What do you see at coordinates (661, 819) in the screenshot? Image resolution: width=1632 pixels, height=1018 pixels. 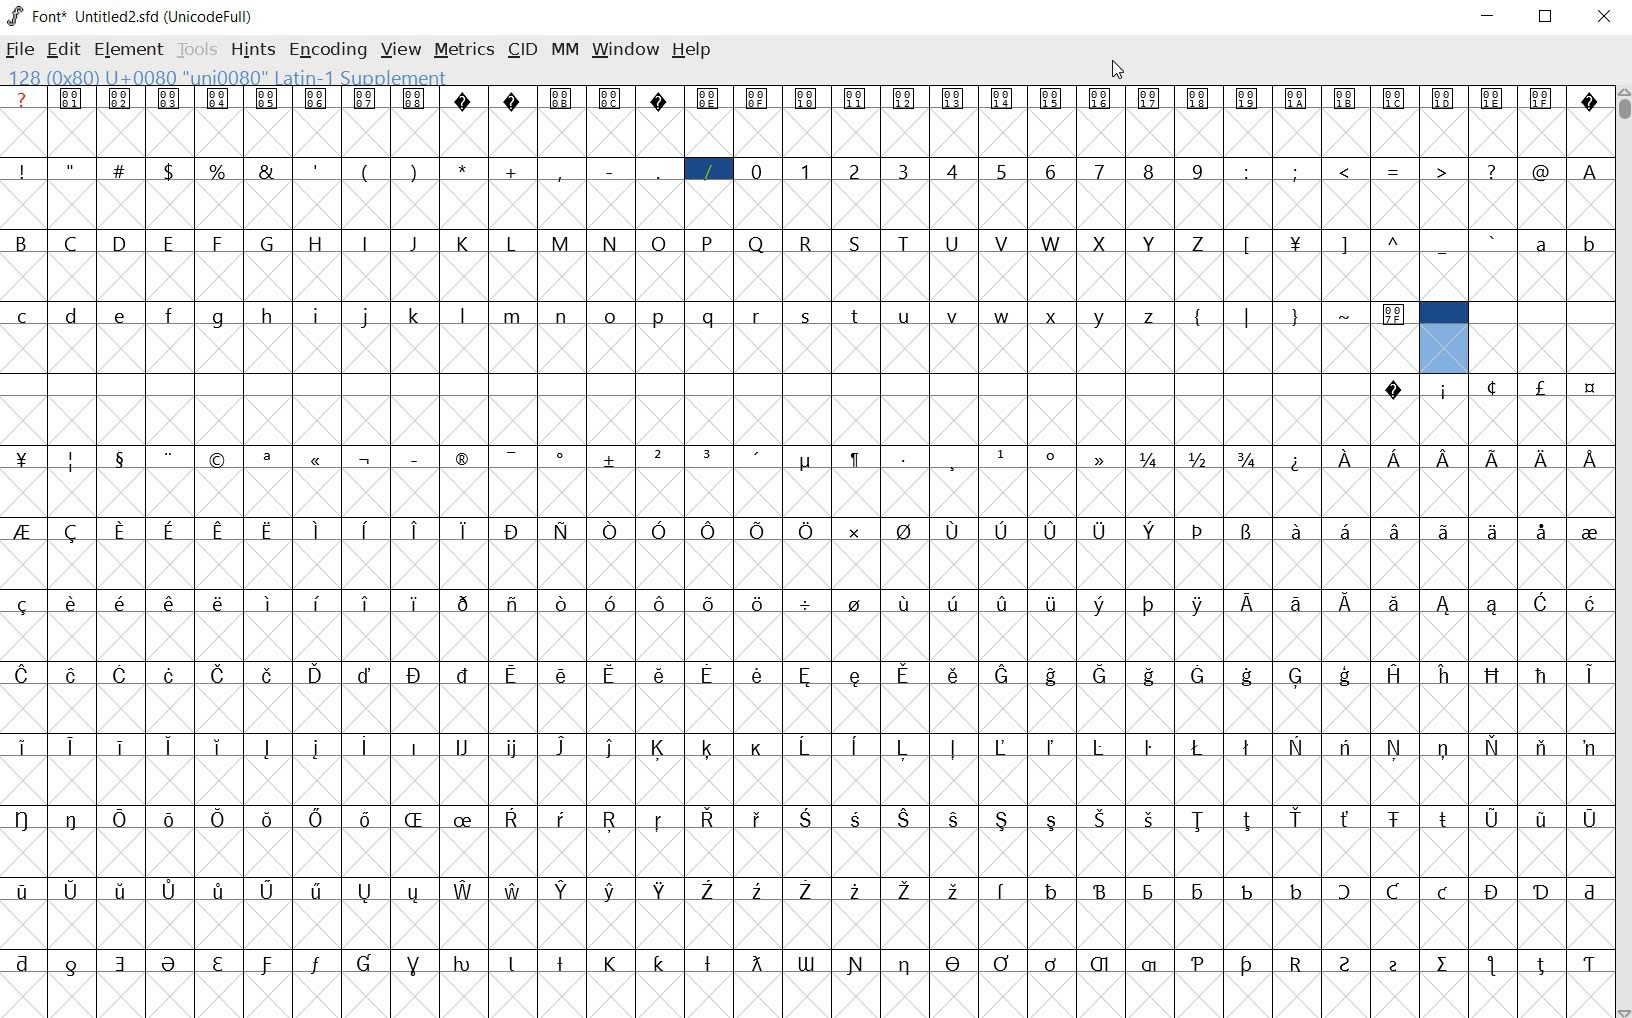 I see `Symbol` at bounding box center [661, 819].